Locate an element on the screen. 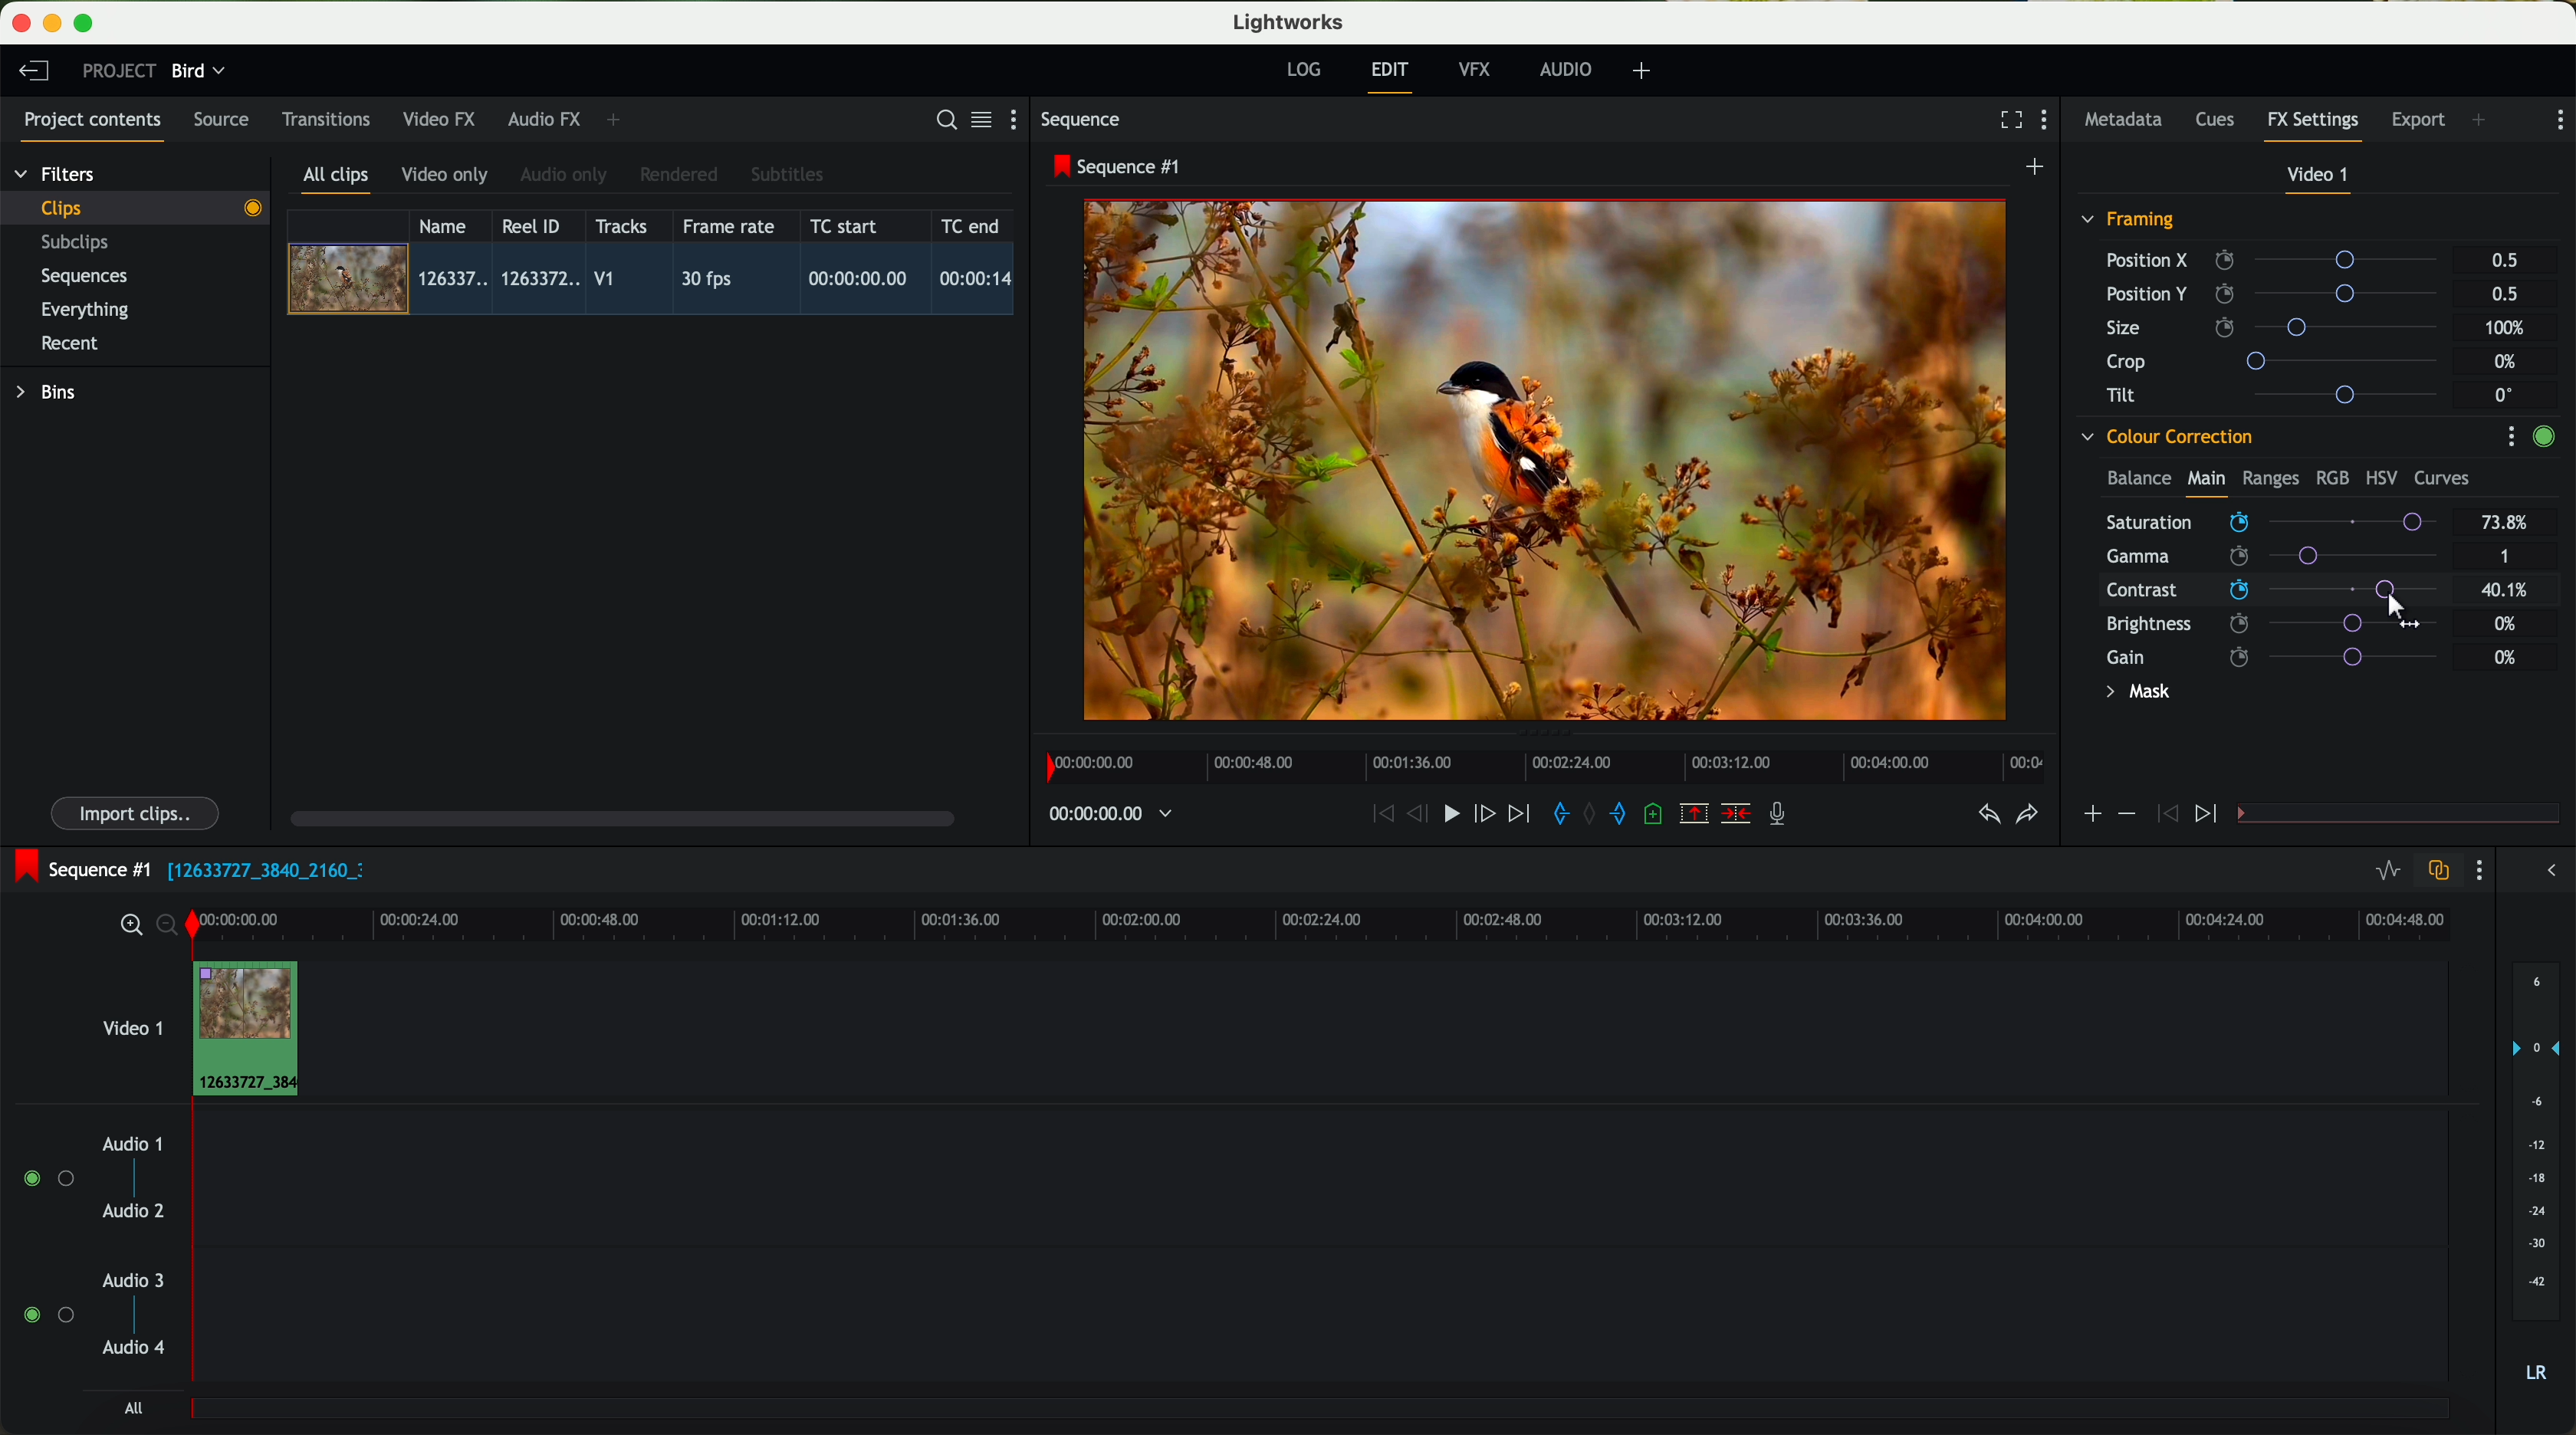 This screenshot has height=1435, width=2576. source is located at coordinates (221, 121).